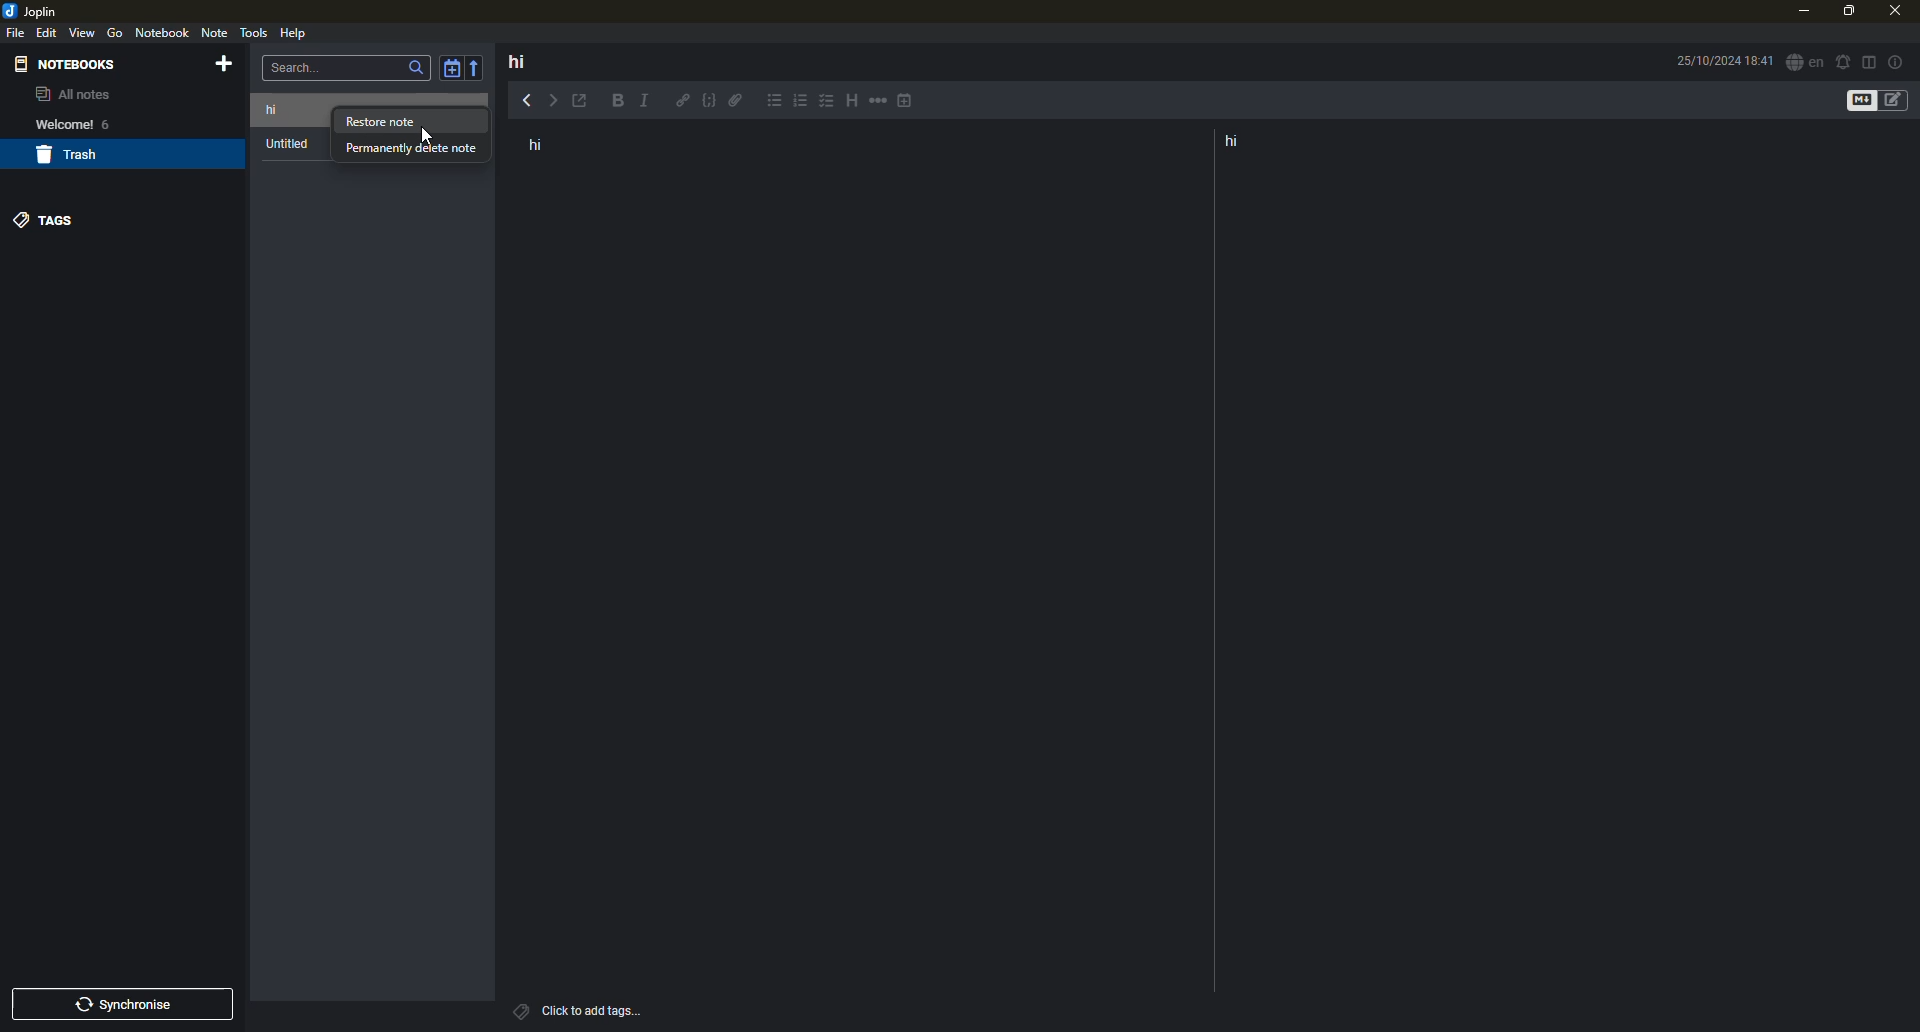 Image resolution: width=1920 pixels, height=1032 pixels. What do you see at coordinates (825, 102) in the screenshot?
I see `checkbox` at bounding box center [825, 102].